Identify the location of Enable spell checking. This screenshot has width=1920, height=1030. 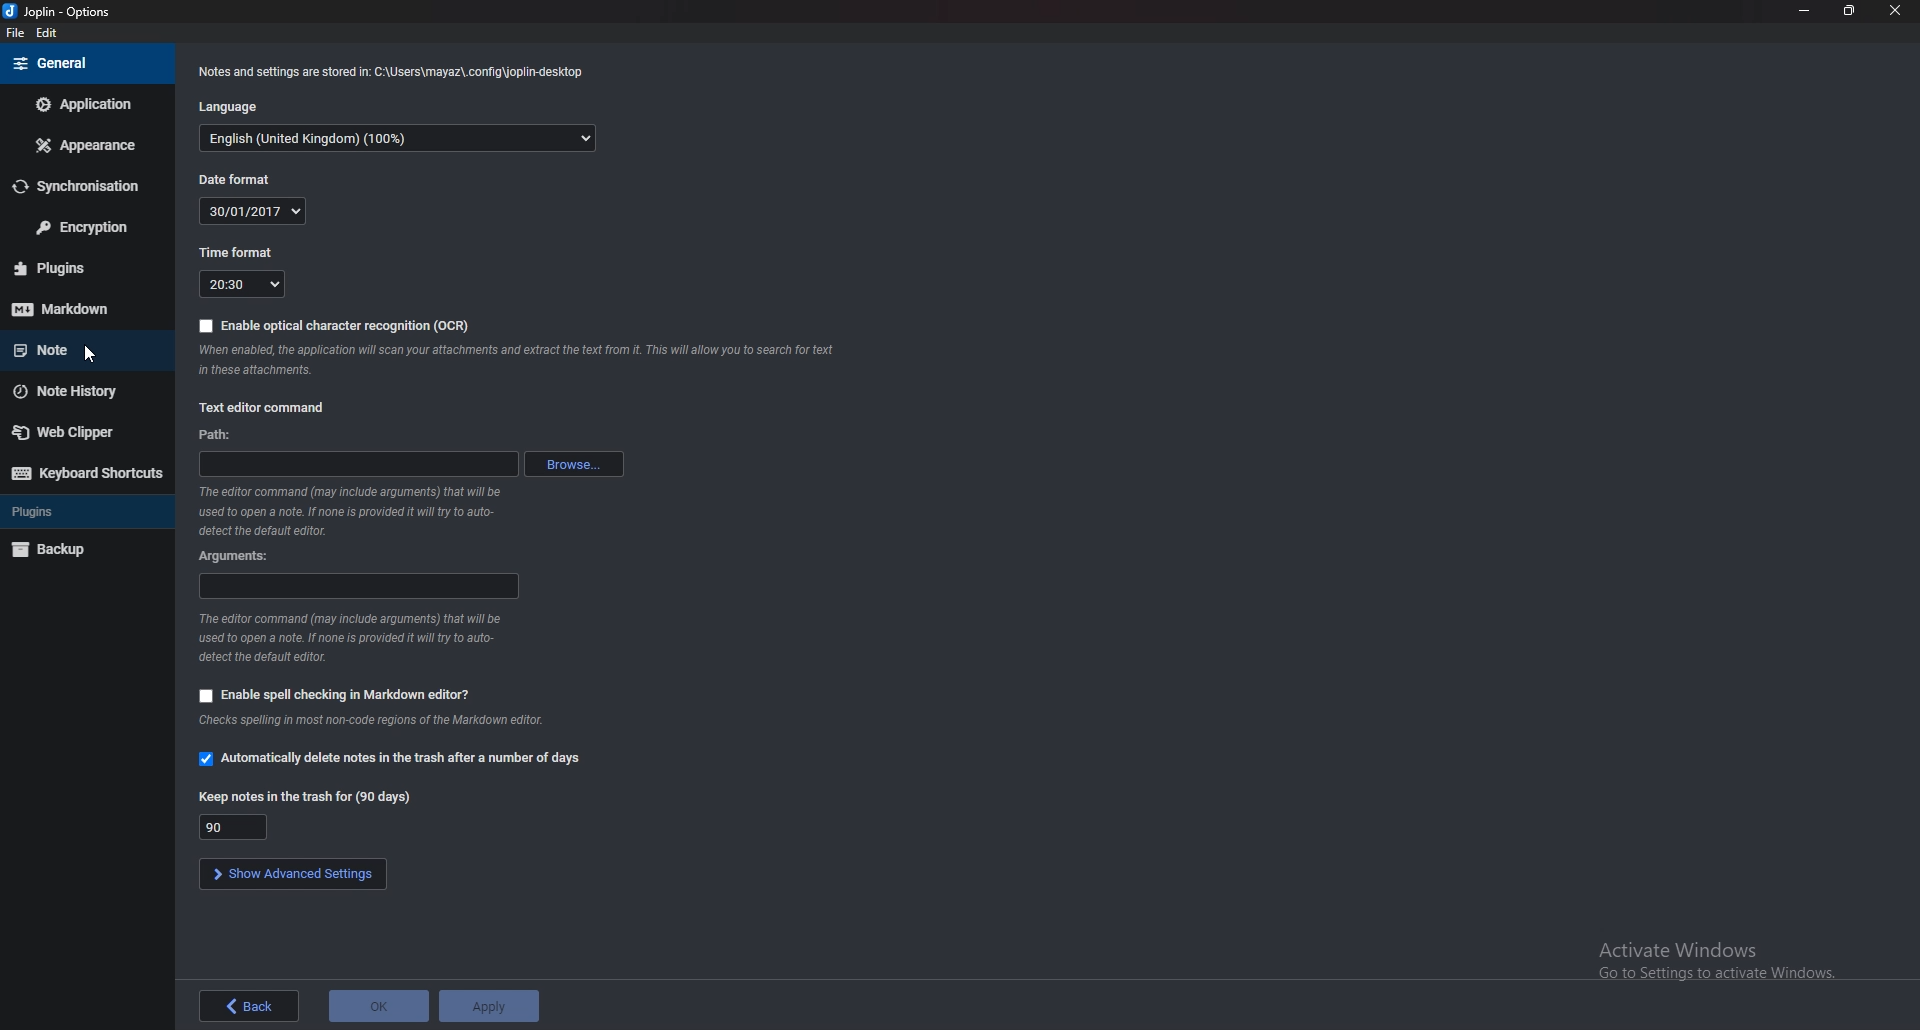
(332, 693).